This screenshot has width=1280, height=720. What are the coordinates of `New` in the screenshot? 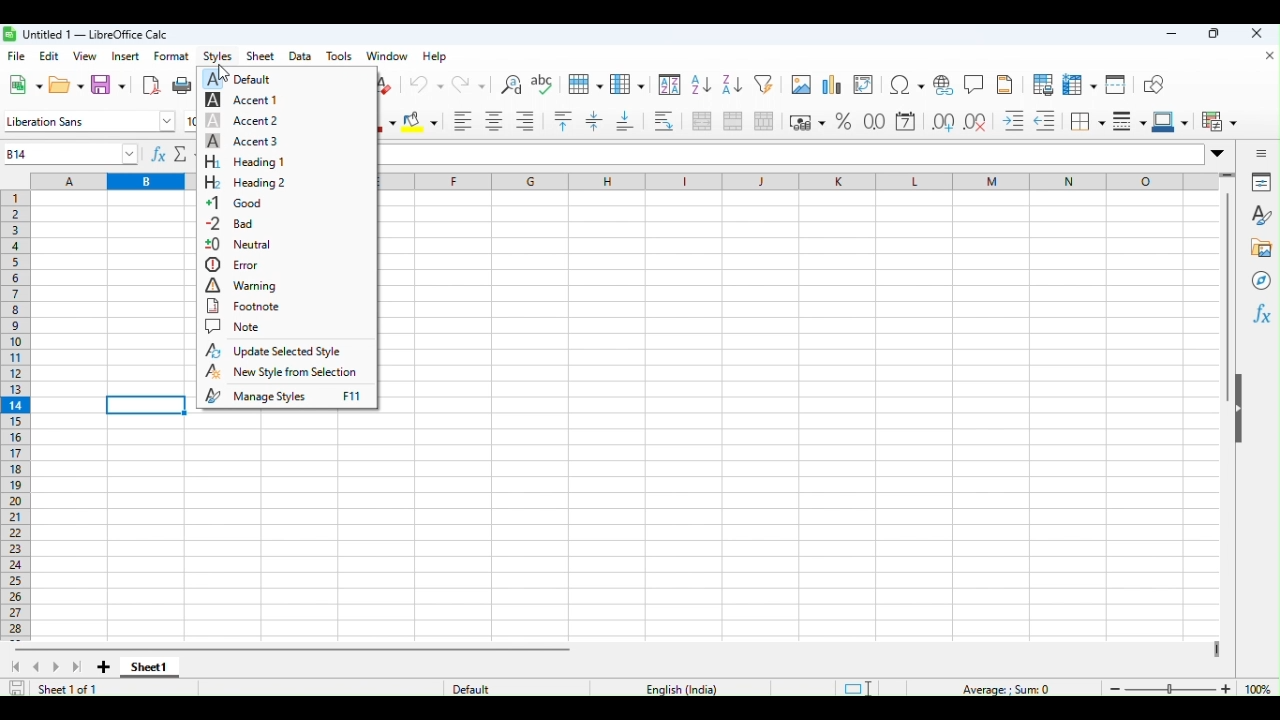 It's located at (23, 85).